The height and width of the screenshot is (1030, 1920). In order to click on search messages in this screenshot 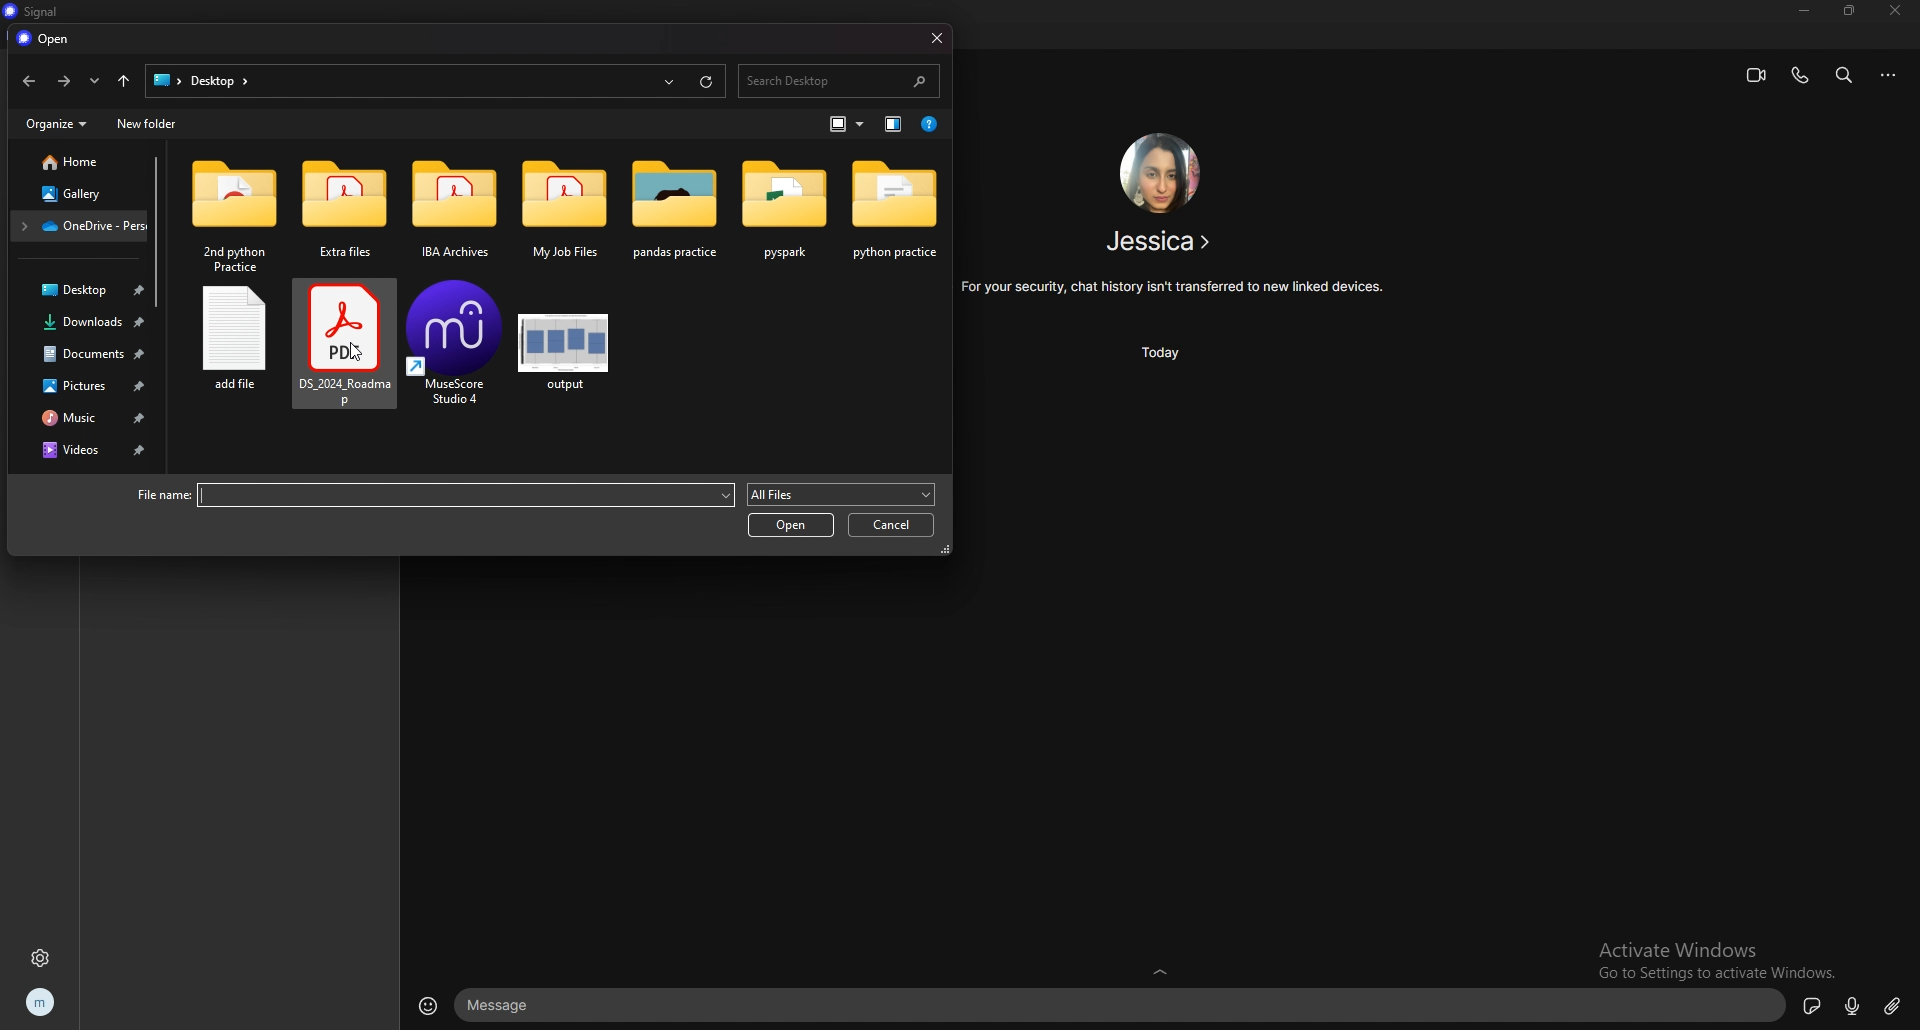, I will do `click(1844, 74)`.